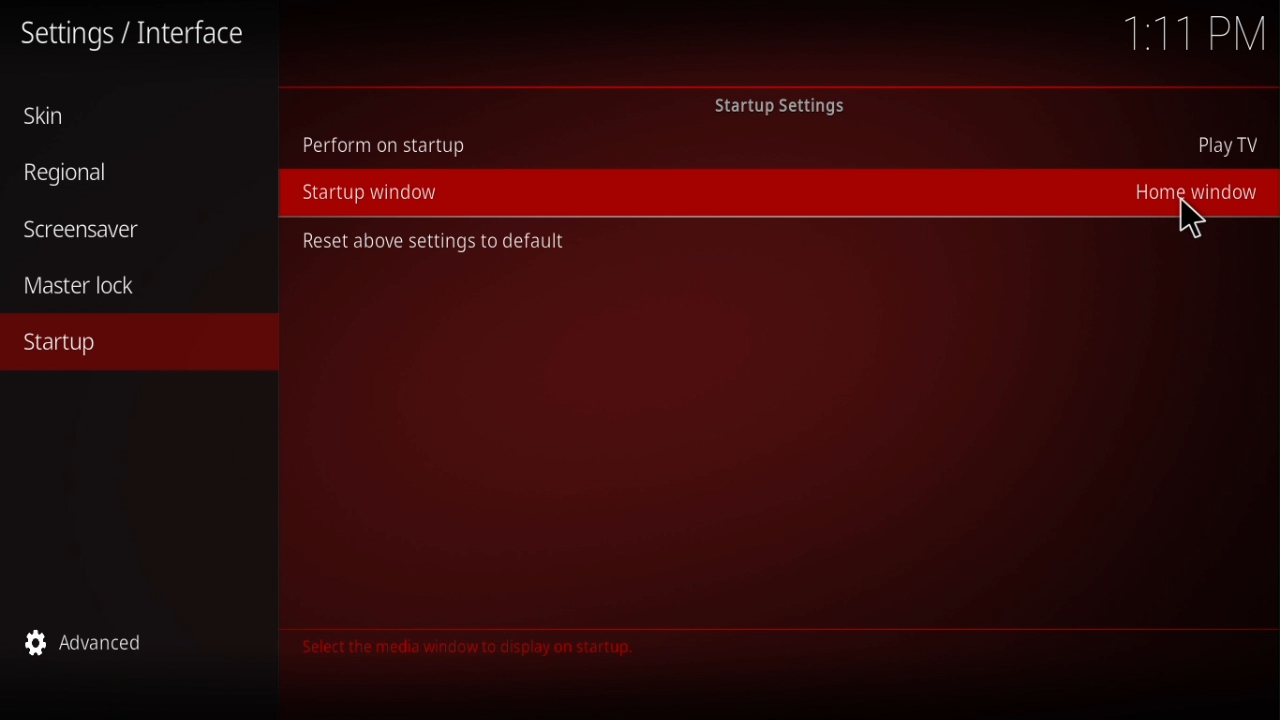 This screenshot has height=720, width=1280. What do you see at coordinates (1232, 147) in the screenshot?
I see `play tv` at bounding box center [1232, 147].